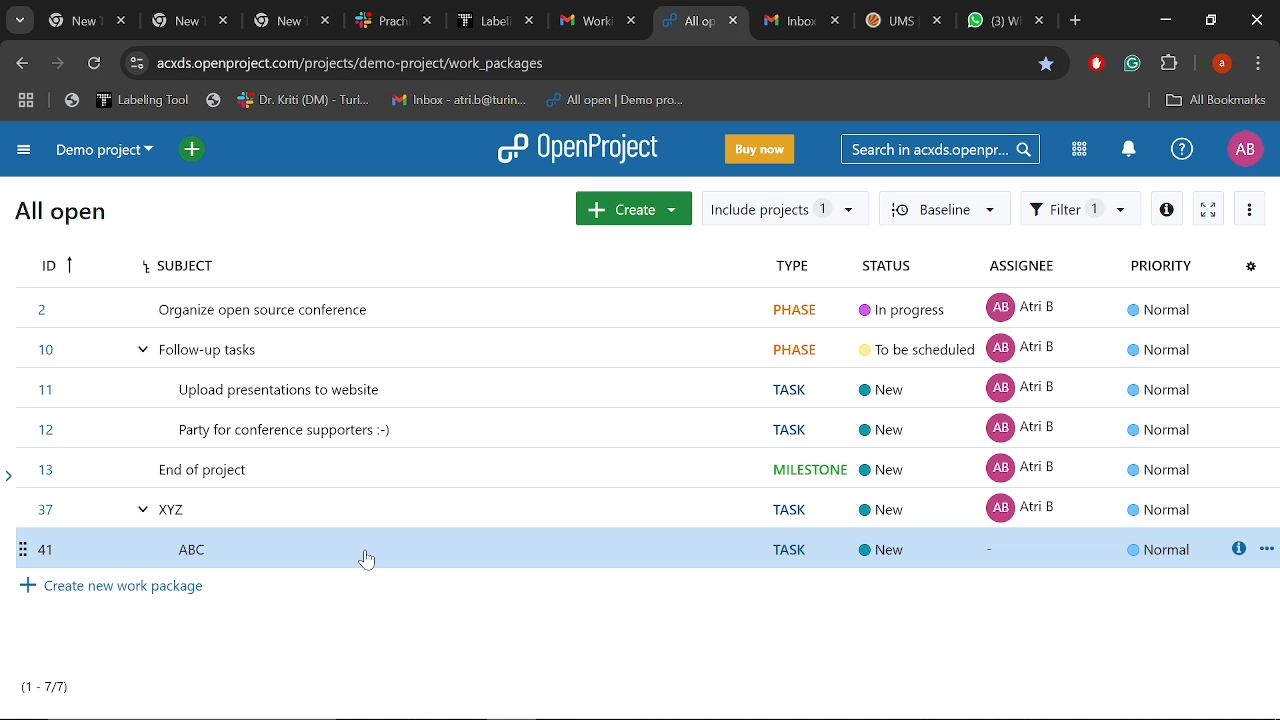 The width and height of the screenshot is (1280, 720). What do you see at coordinates (1167, 209) in the screenshot?
I see `Info` at bounding box center [1167, 209].